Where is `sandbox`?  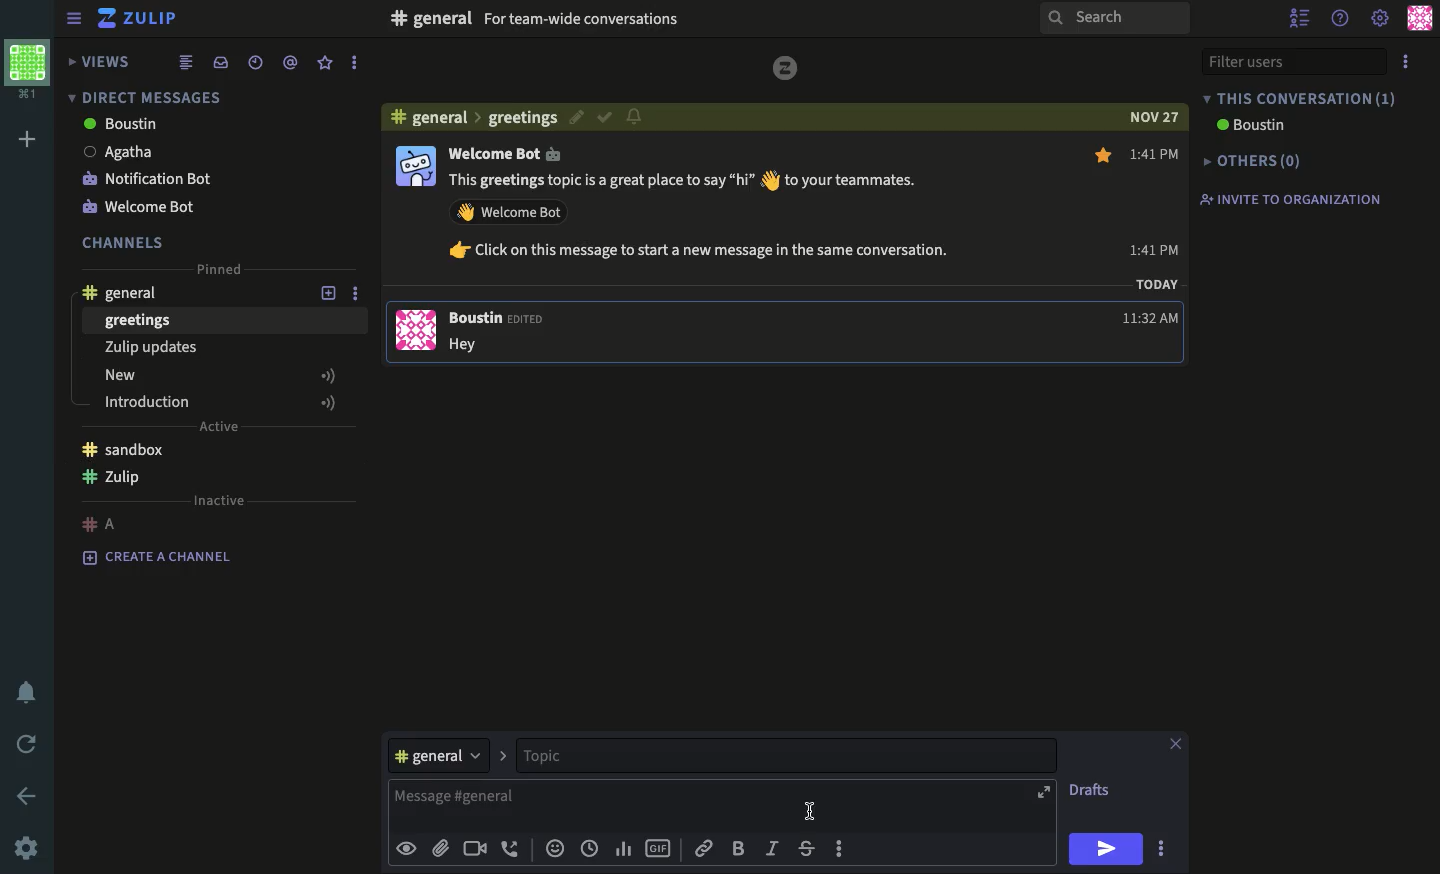 sandbox is located at coordinates (127, 447).